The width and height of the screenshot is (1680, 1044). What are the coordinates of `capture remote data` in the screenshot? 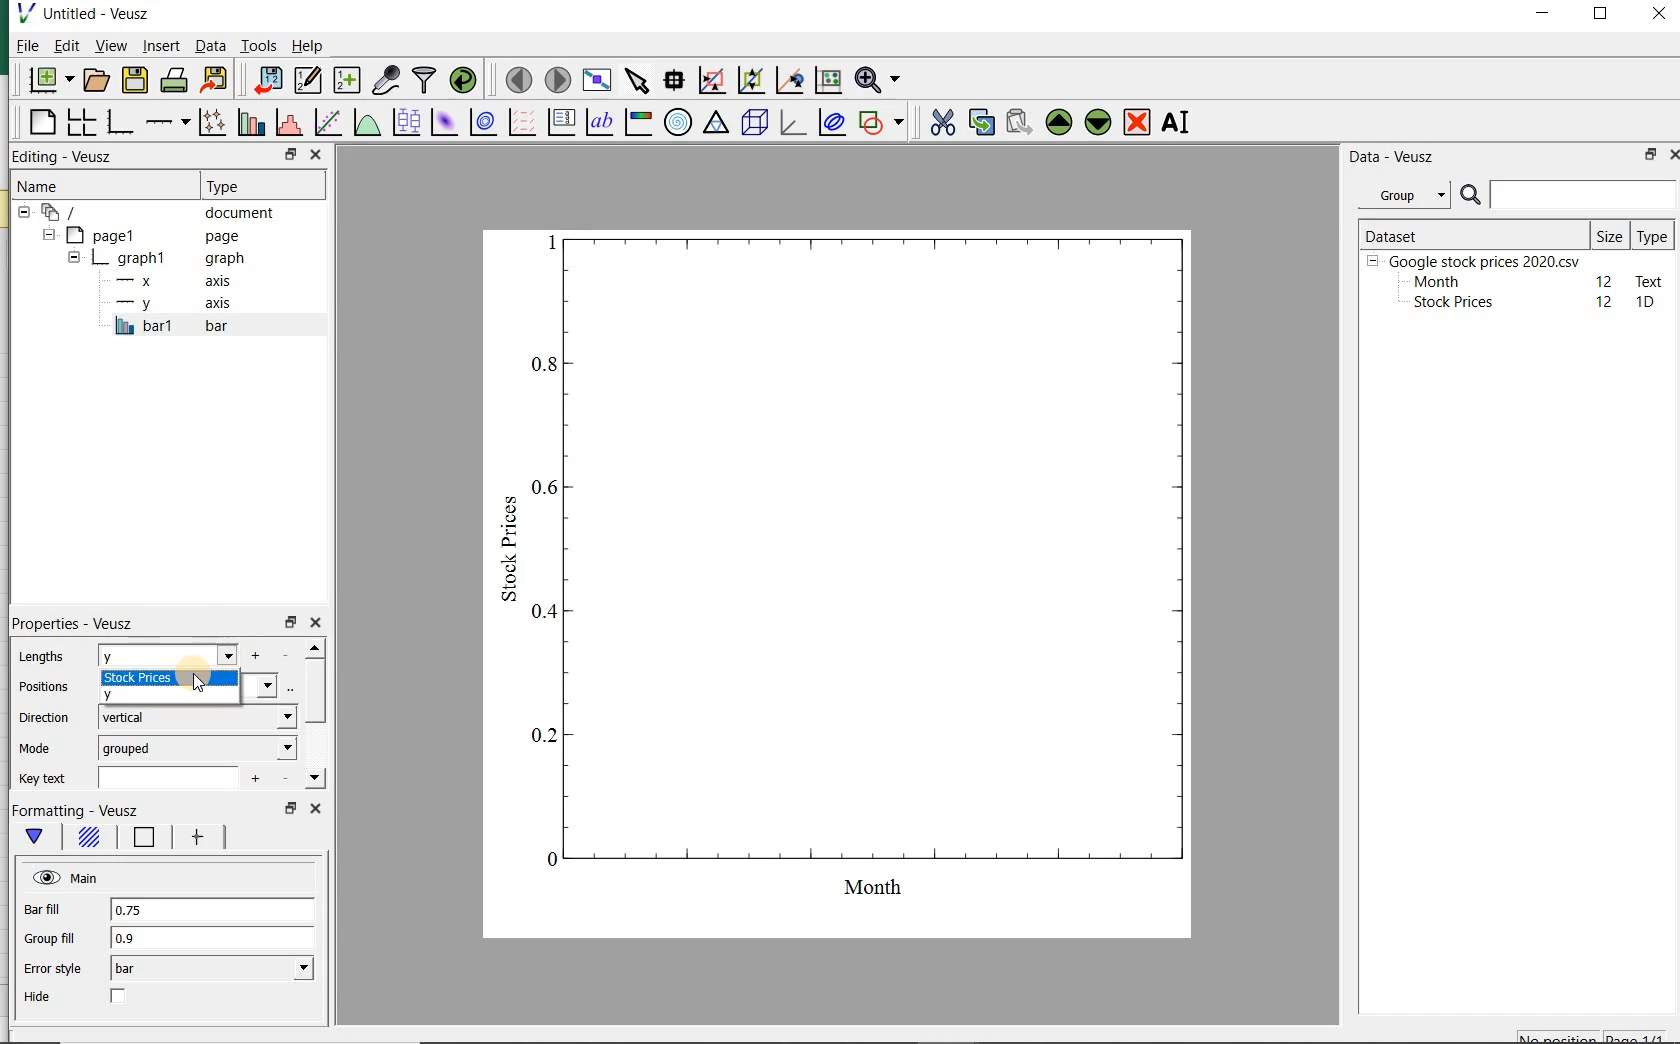 It's located at (386, 81).